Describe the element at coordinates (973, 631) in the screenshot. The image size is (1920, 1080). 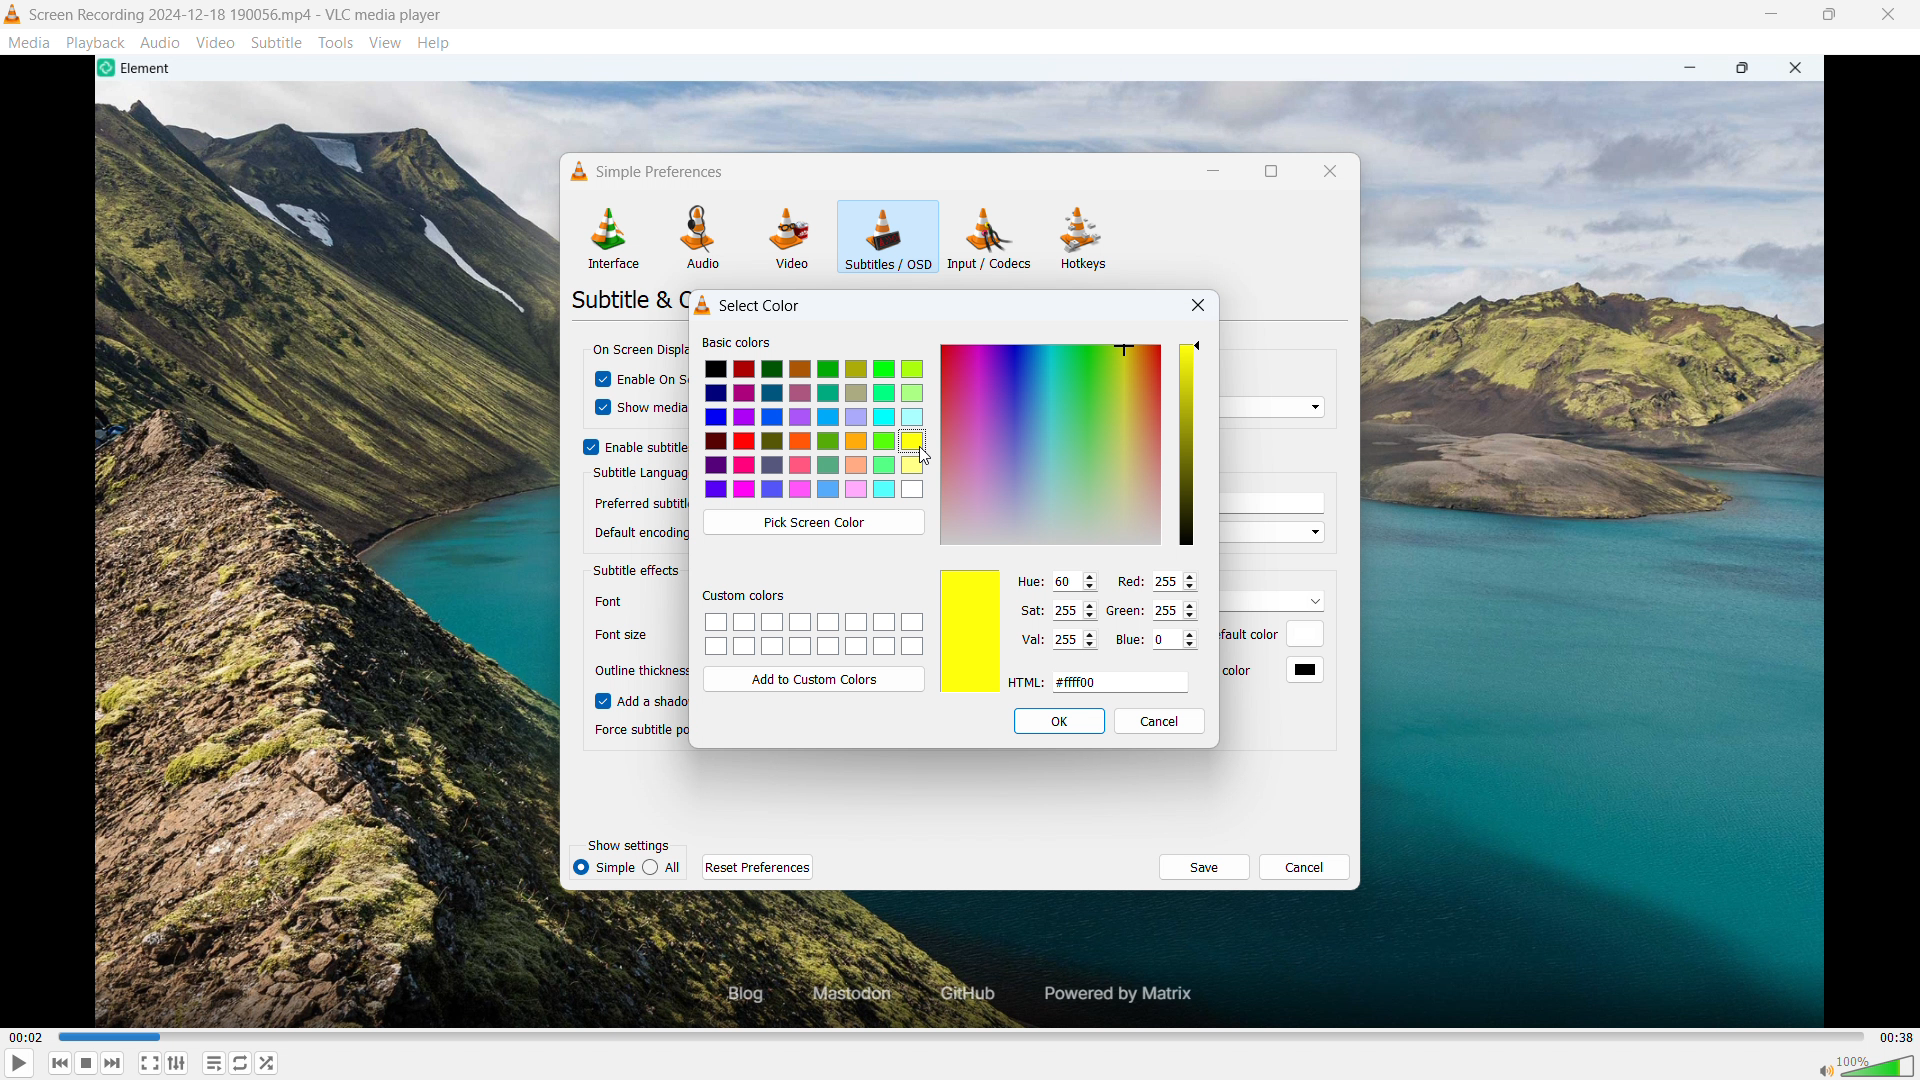
I see `Selected colour preview ` at that location.